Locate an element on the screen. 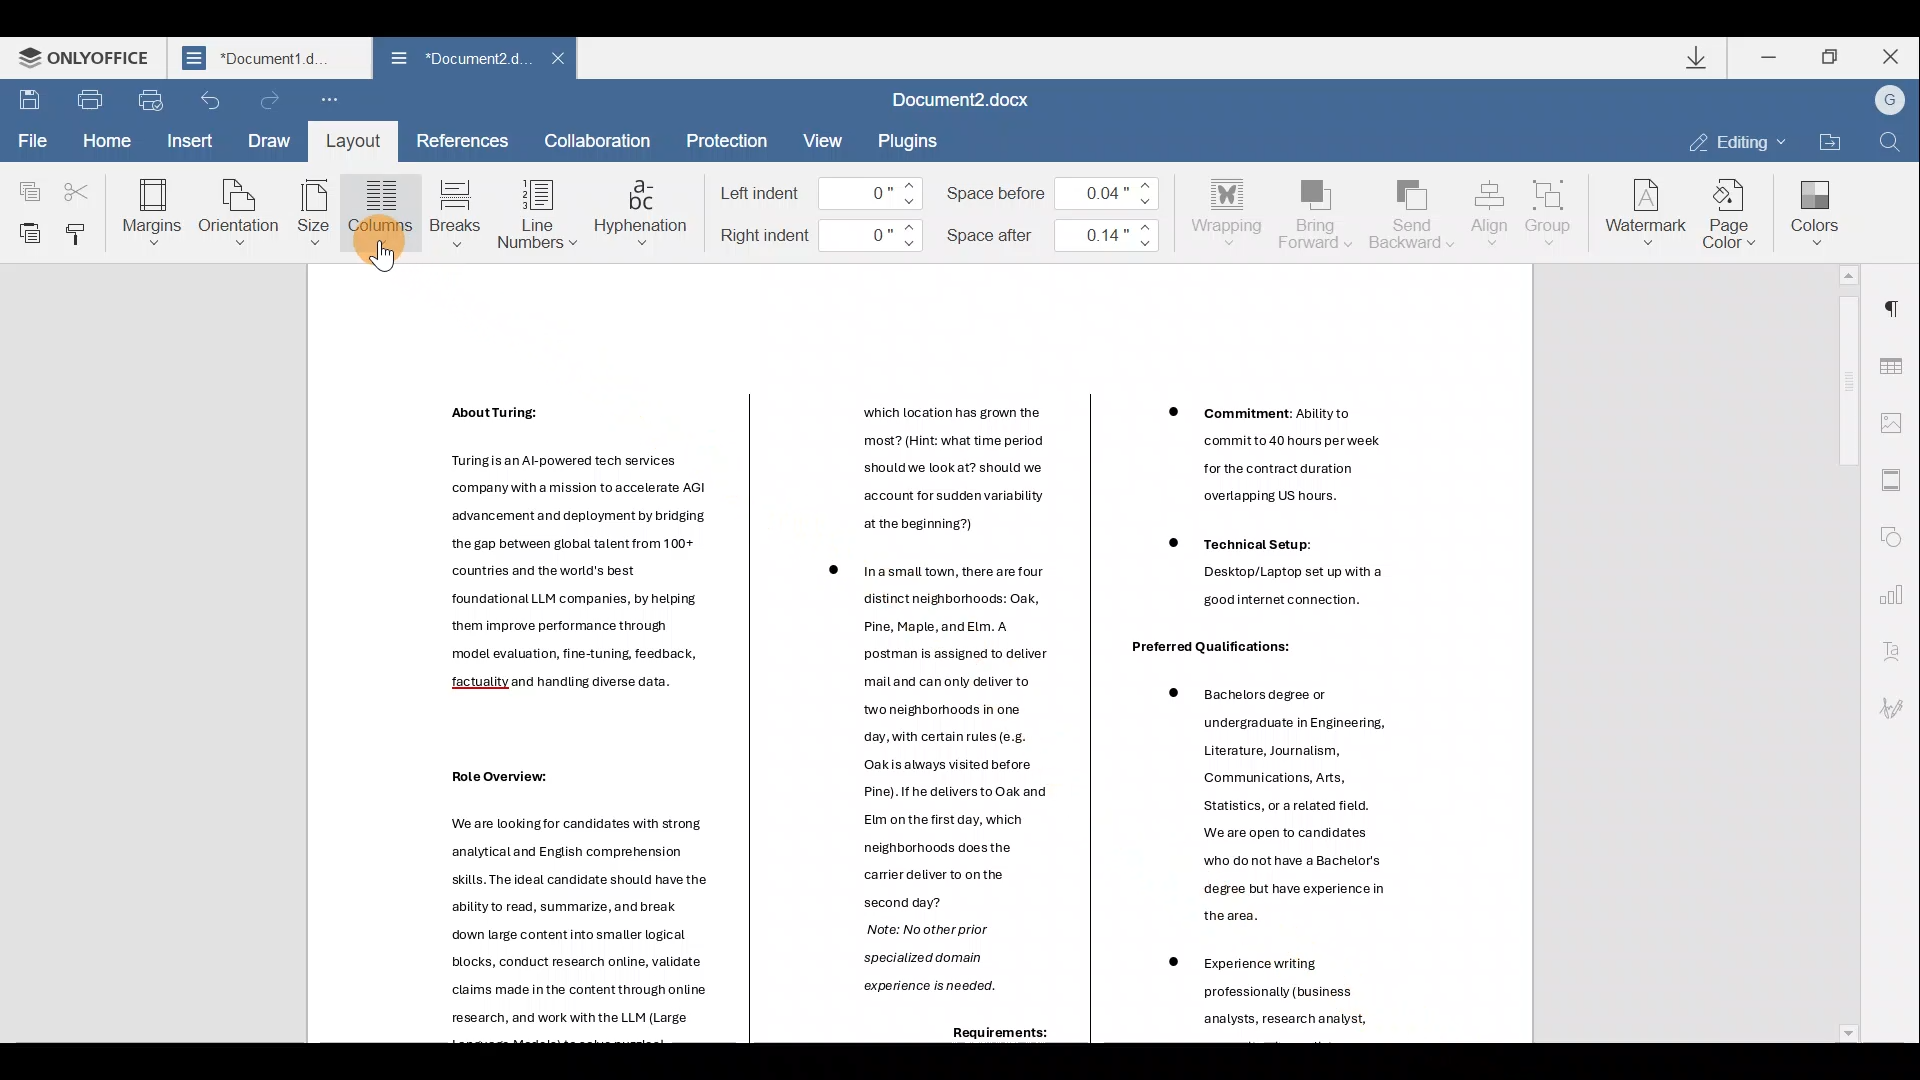 Image resolution: width=1920 pixels, height=1080 pixels. Chart settings is located at coordinates (1900, 596).